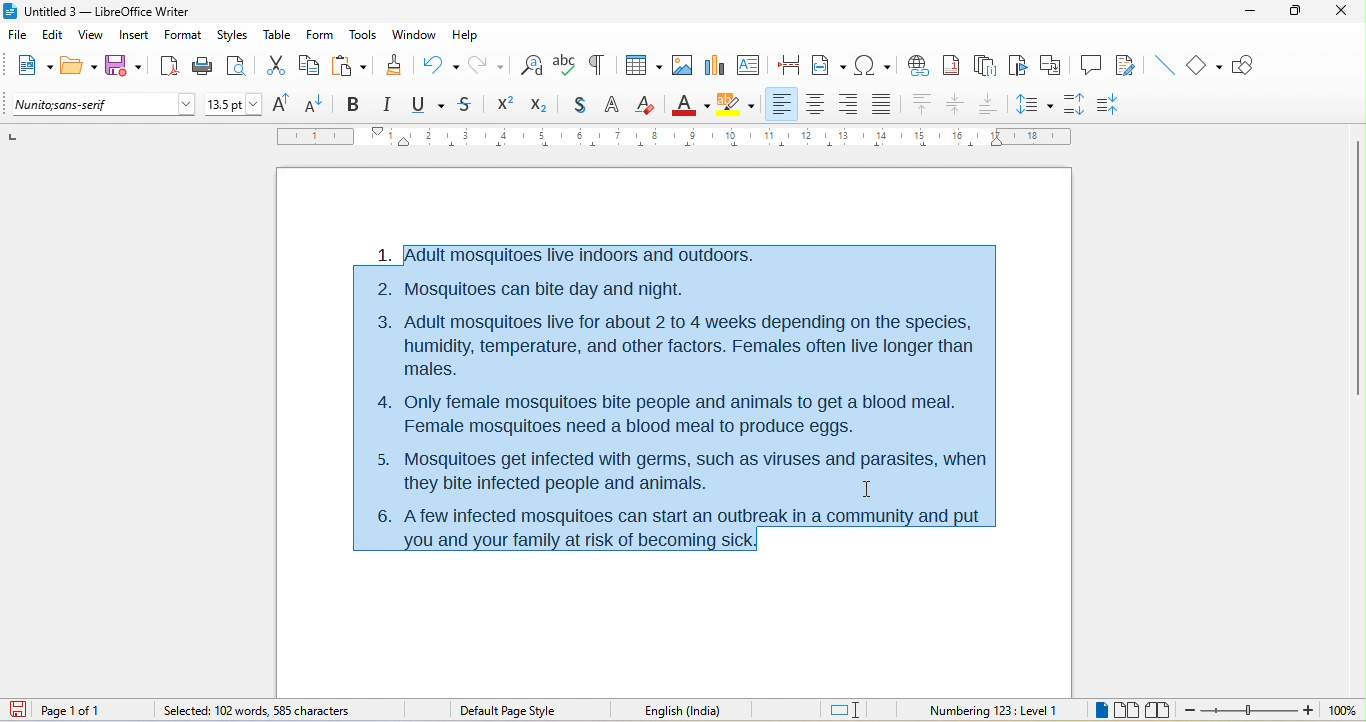 The width and height of the screenshot is (1366, 722). I want to click on increase paragraph spacing, so click(1080, 105).